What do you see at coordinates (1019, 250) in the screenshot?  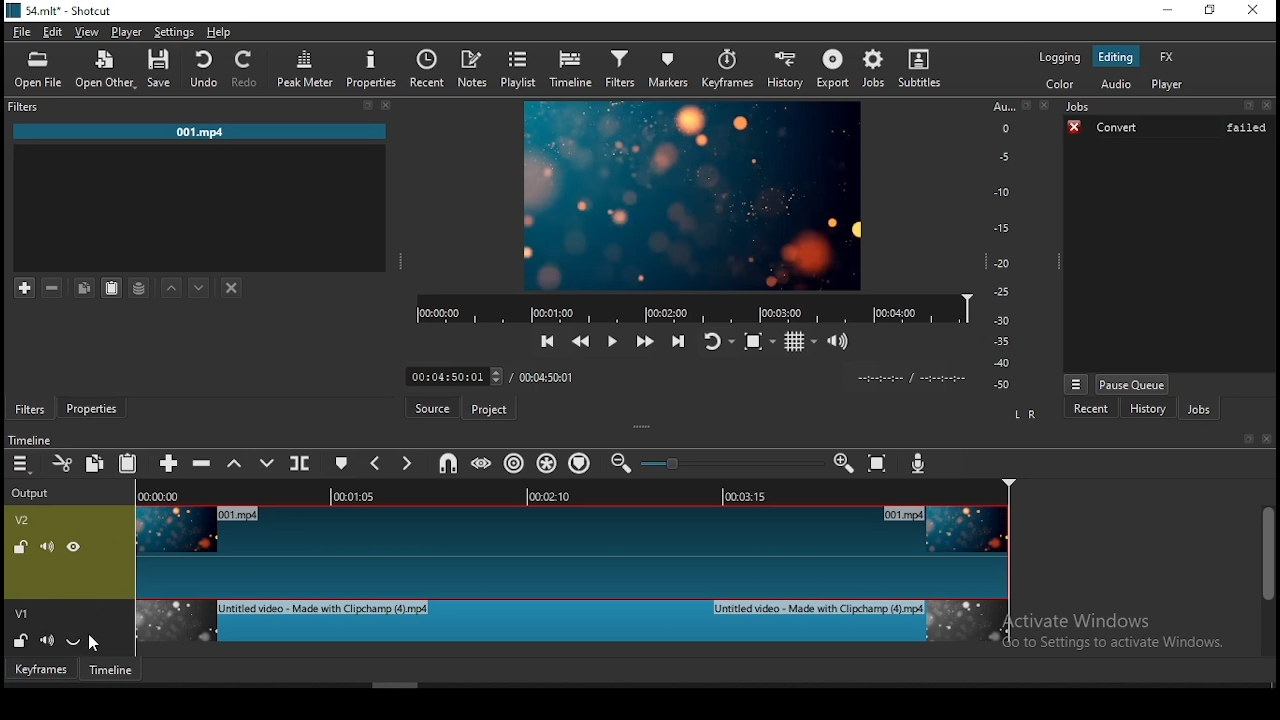 I see `audio scale` at bounding box center [1019, 250].